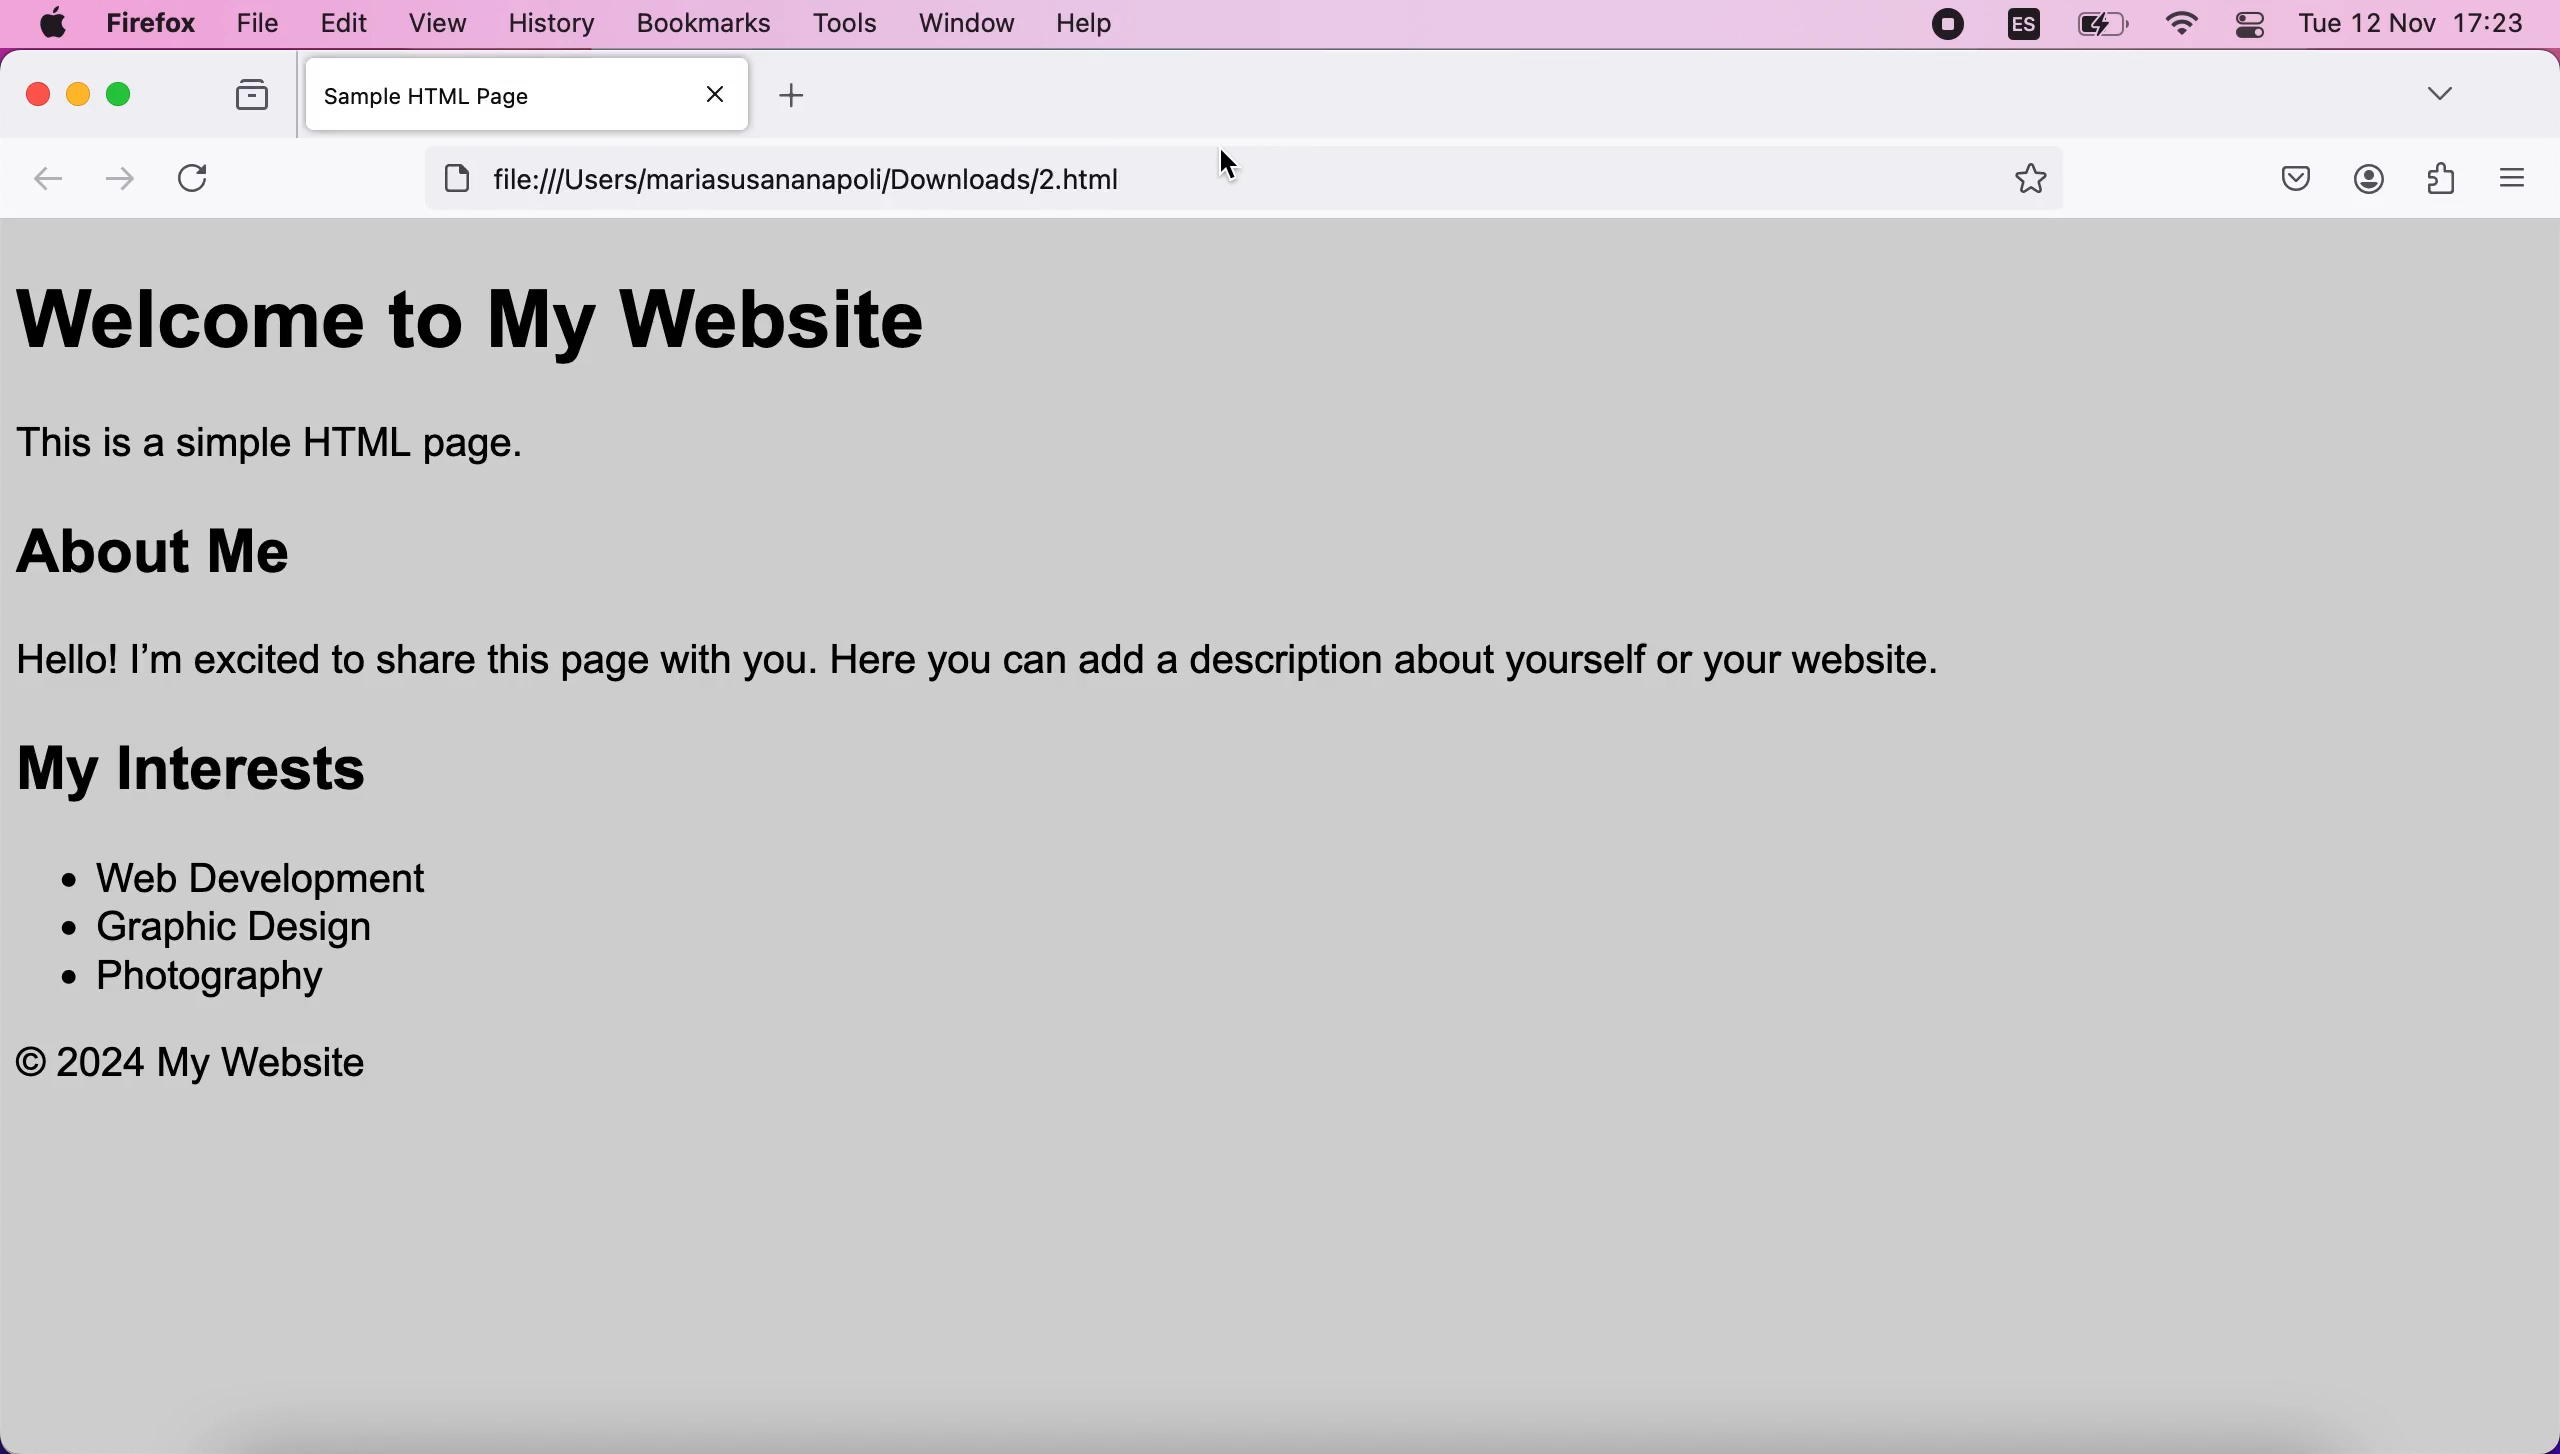 This screenshot has height=1454, width=2560. What do you see at coordinates (2096, 32) in the screenshot?
I see `battery` at bounding box center [2096, 32].